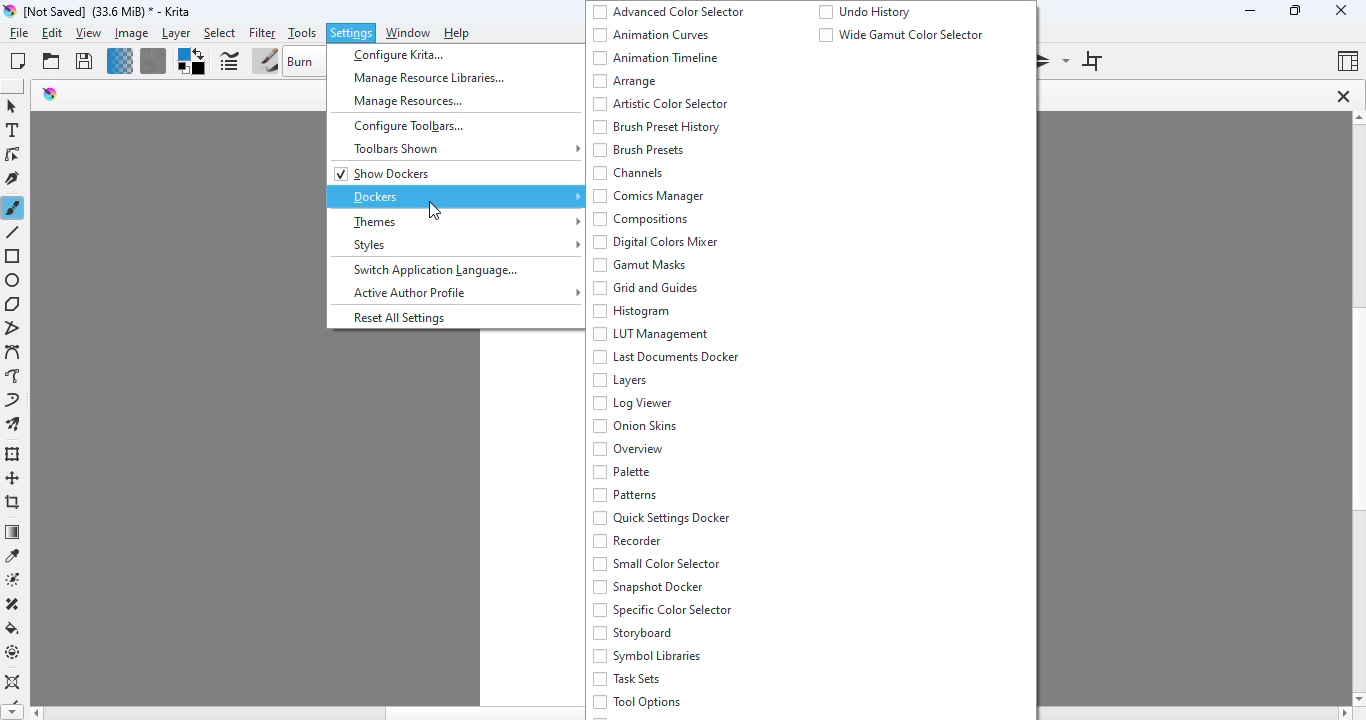 This screenshot has width=1366, height=720. Describe the element at coordinates (1293, 10) in the screenshot. I see `resize` at that location.